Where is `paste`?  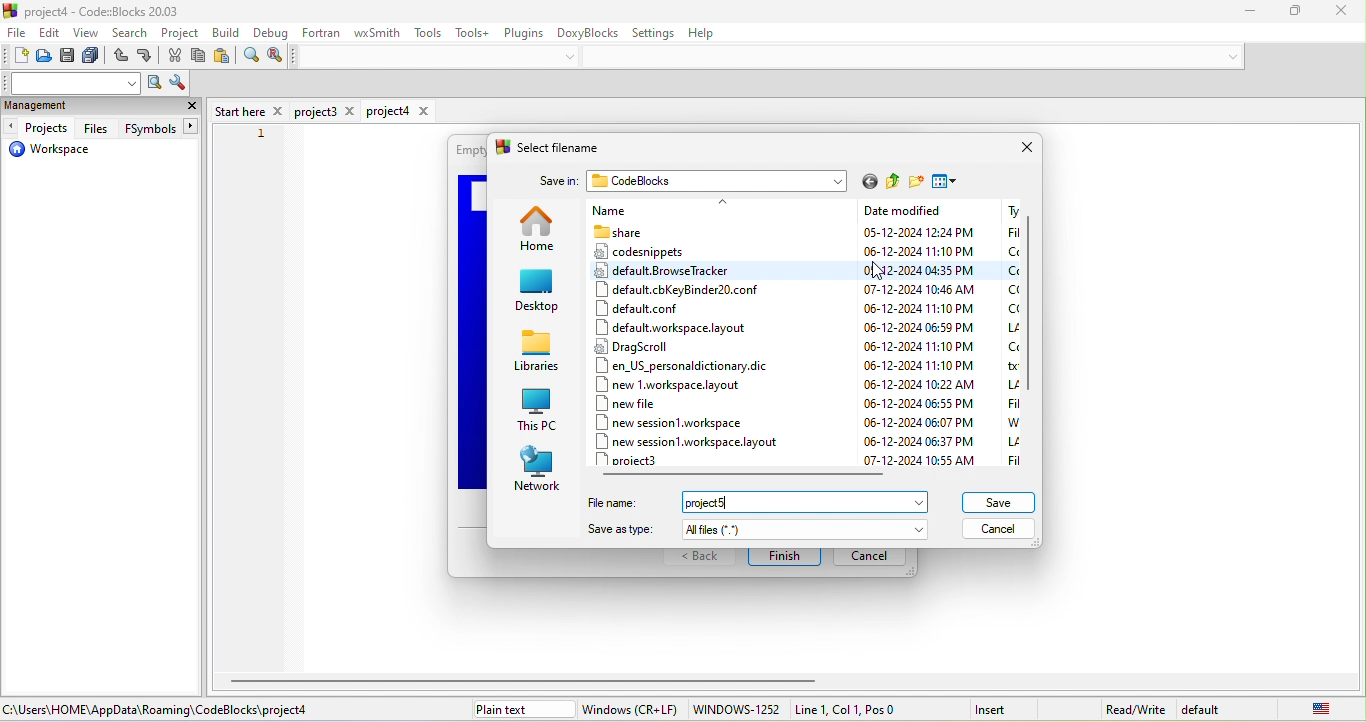
paste is located at coordinates (223, 58).